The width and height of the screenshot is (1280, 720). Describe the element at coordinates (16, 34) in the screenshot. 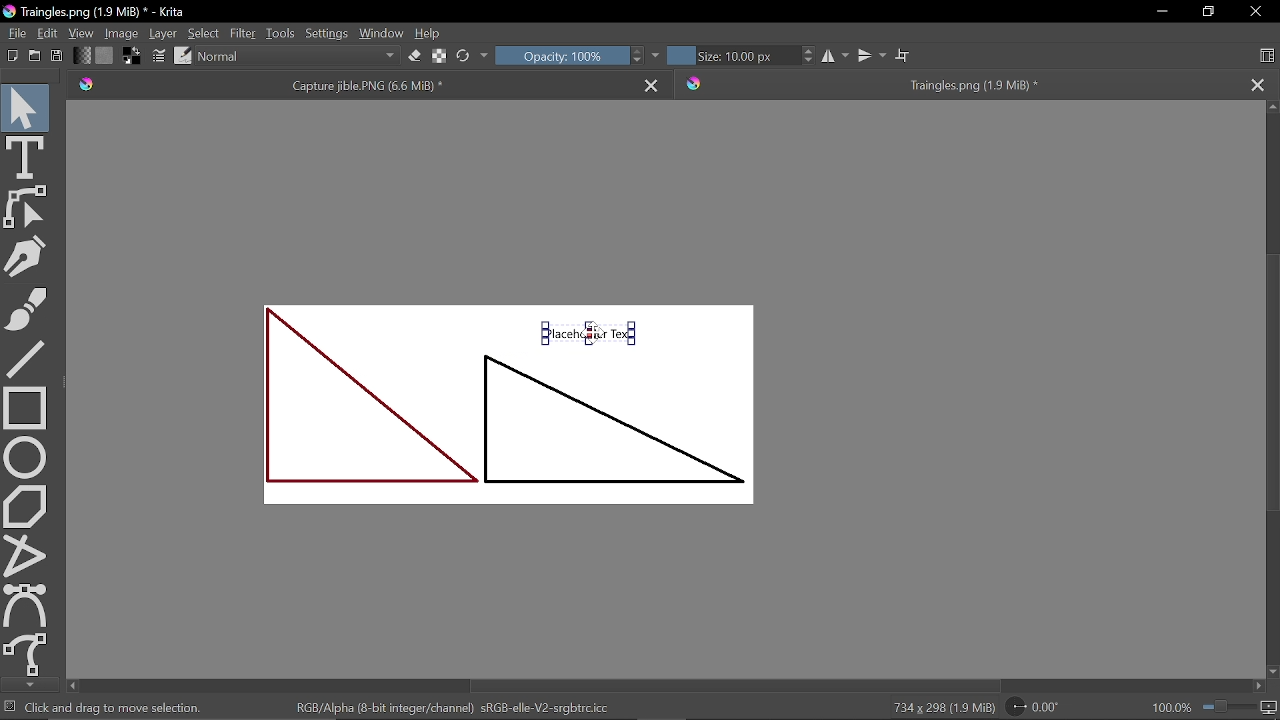

I see `File` at that location.